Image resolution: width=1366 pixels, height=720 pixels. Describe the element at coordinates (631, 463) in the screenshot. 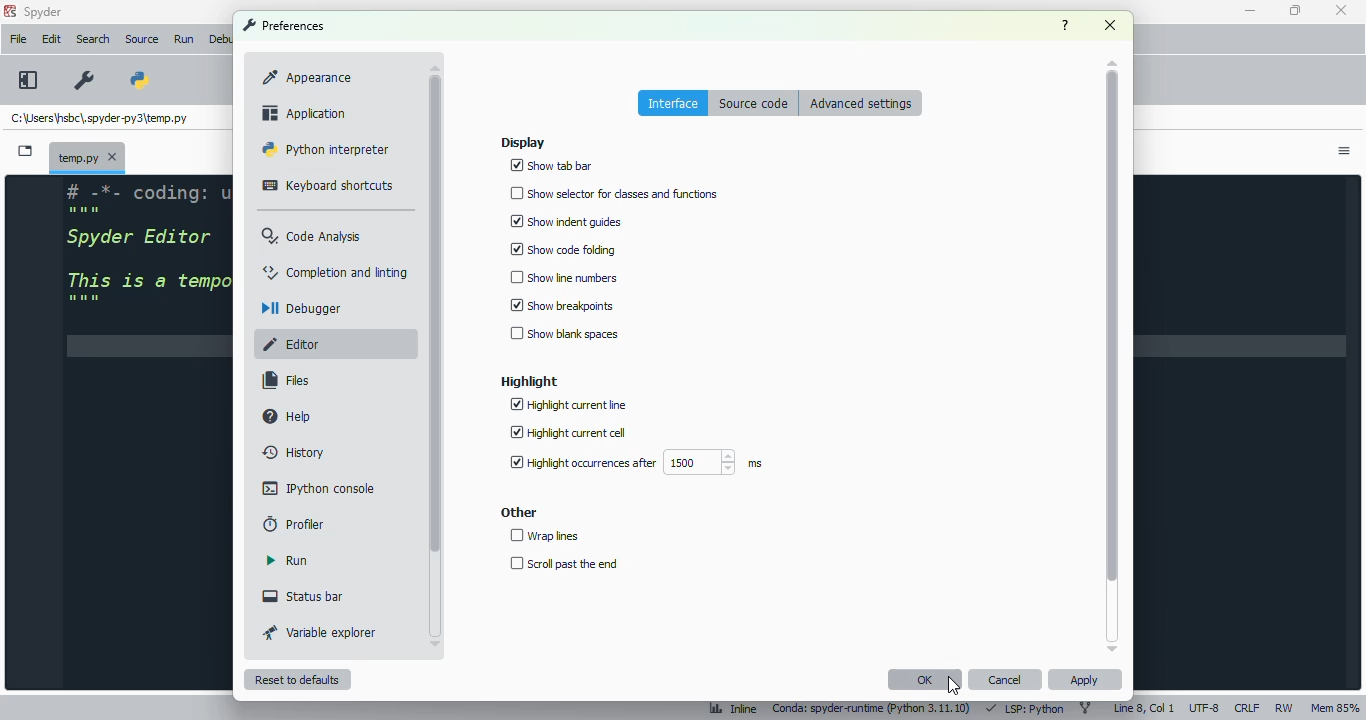

I see `highlight occurrences after 1500 ms` at that location.